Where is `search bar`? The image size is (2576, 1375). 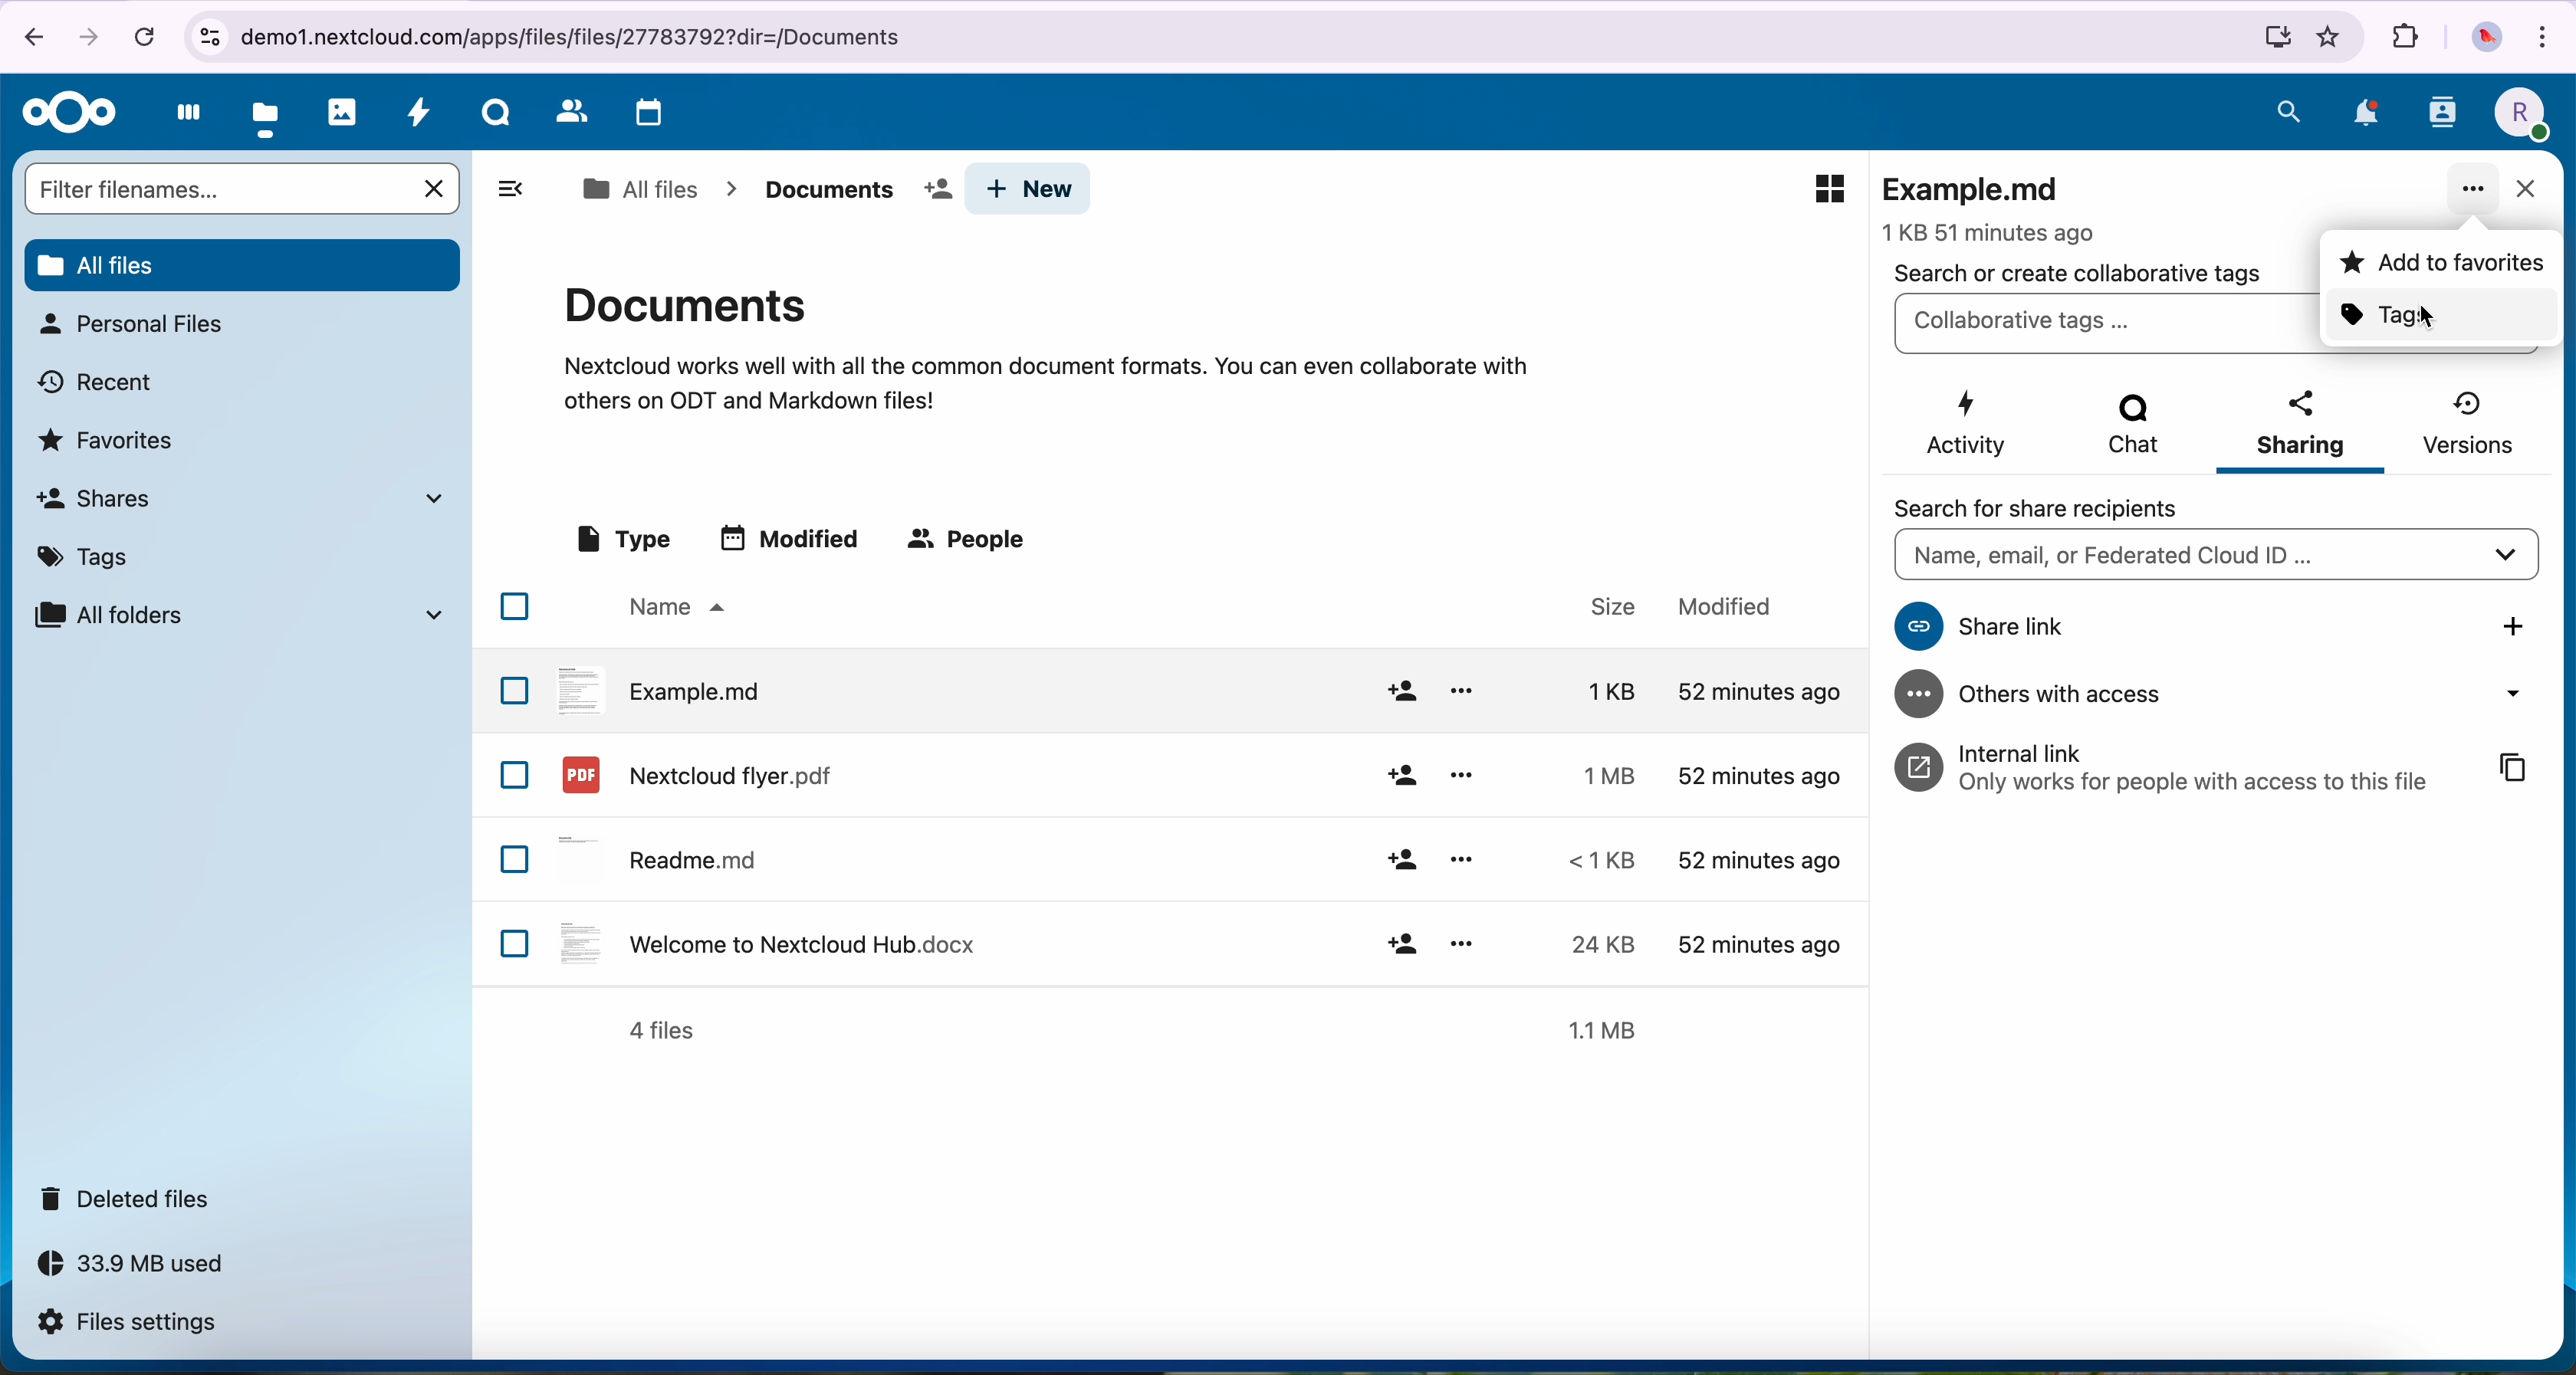 search bar is located at coordinates (2215, 557).